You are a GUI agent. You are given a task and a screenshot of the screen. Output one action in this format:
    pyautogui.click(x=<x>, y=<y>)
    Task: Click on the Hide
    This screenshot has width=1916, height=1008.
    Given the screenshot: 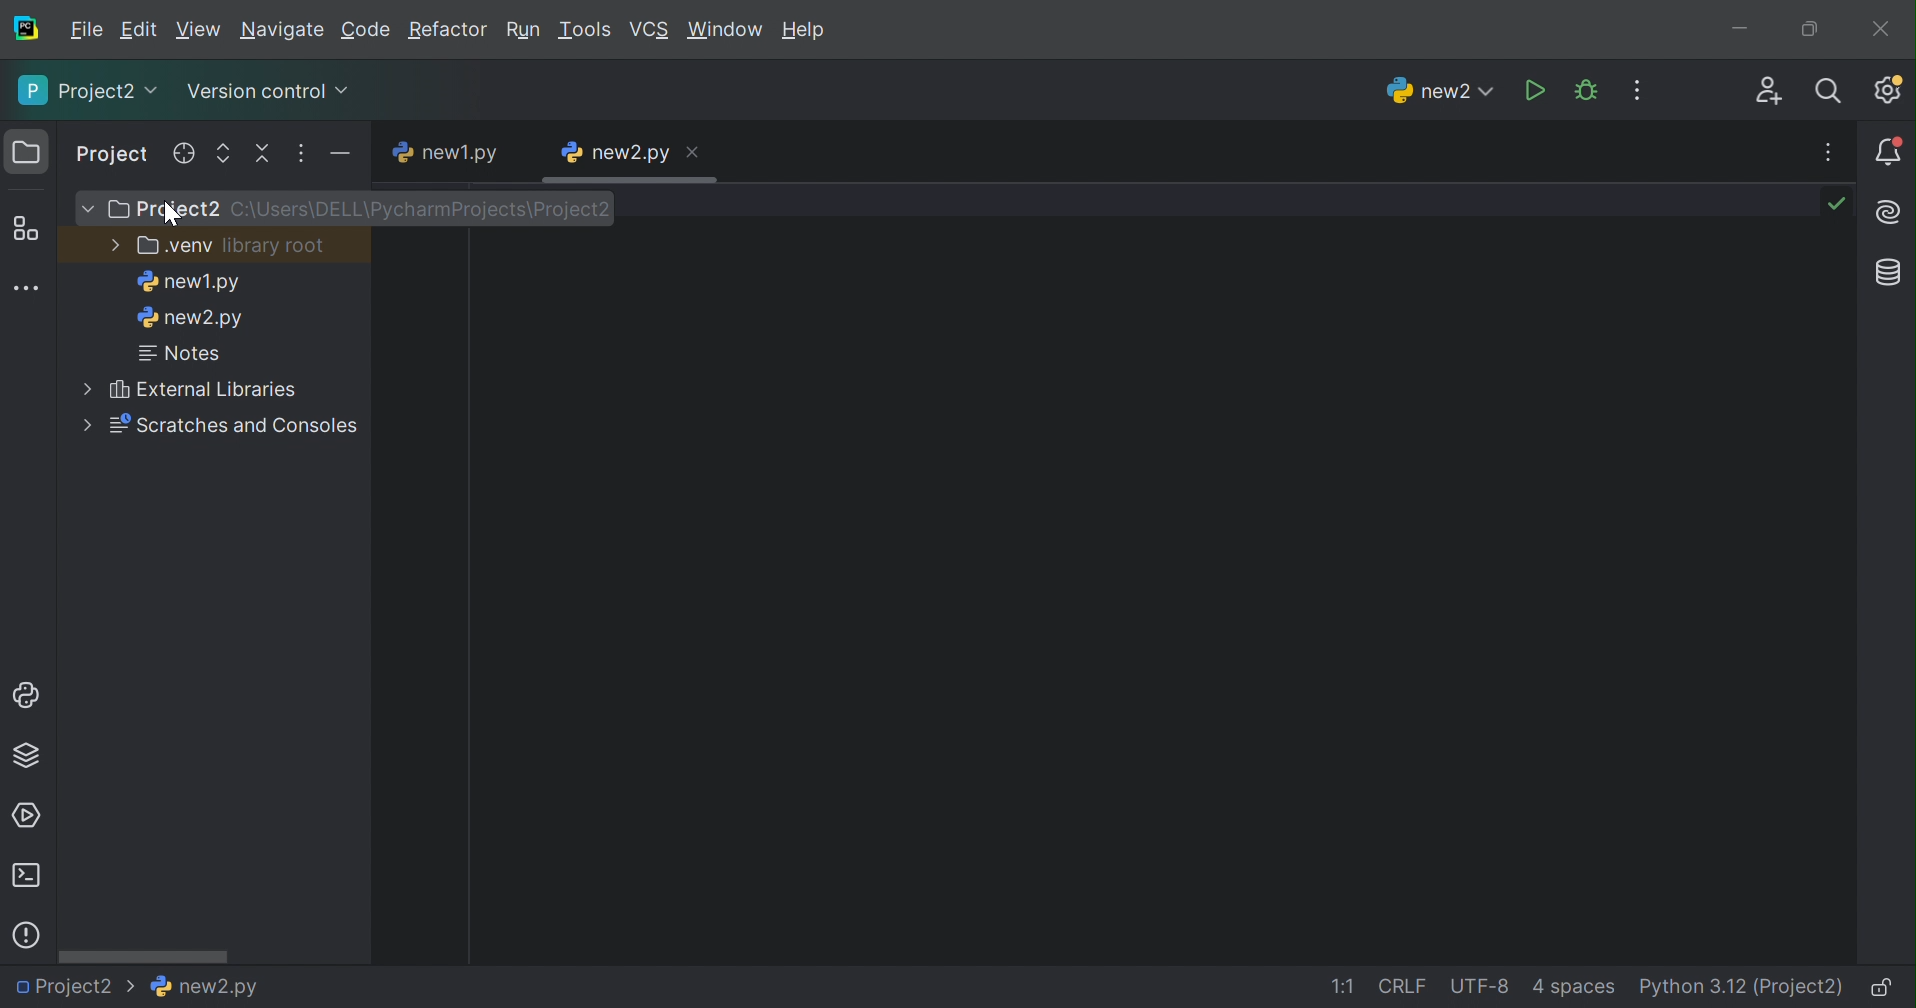 What is the action you would take?
    pyautogui.click(x=341, y=153)
    